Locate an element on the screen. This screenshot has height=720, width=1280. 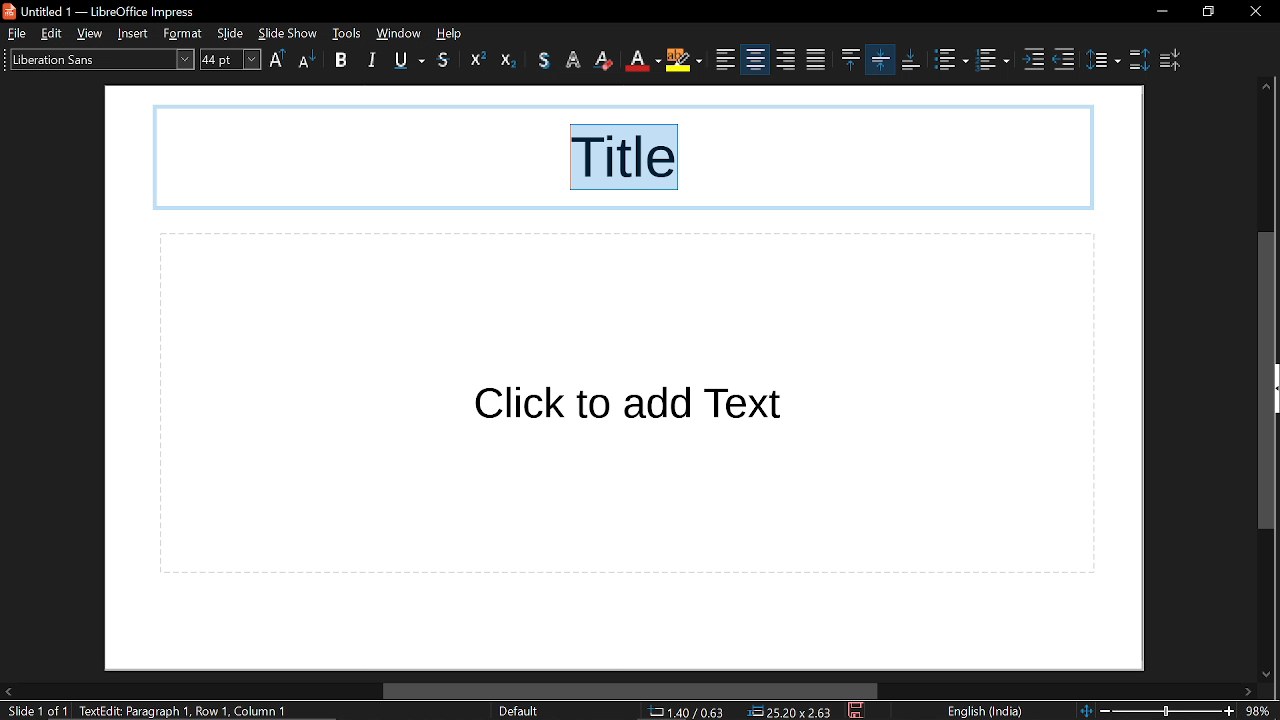
align bottom is located at coordinates (881, 59).